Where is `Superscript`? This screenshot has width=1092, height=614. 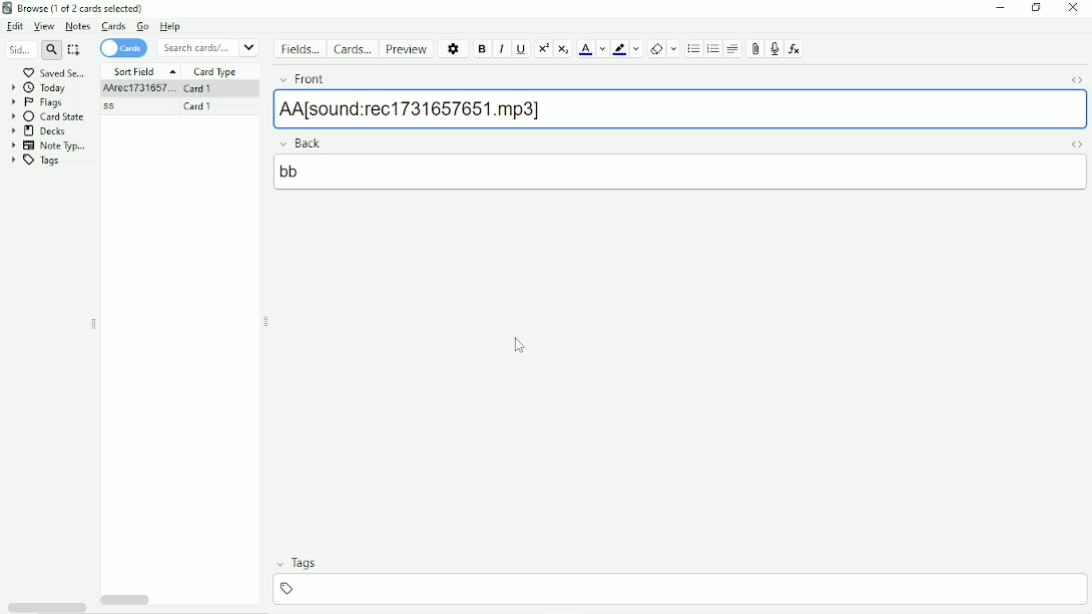 Superscript is located at coordinates (543, 48).